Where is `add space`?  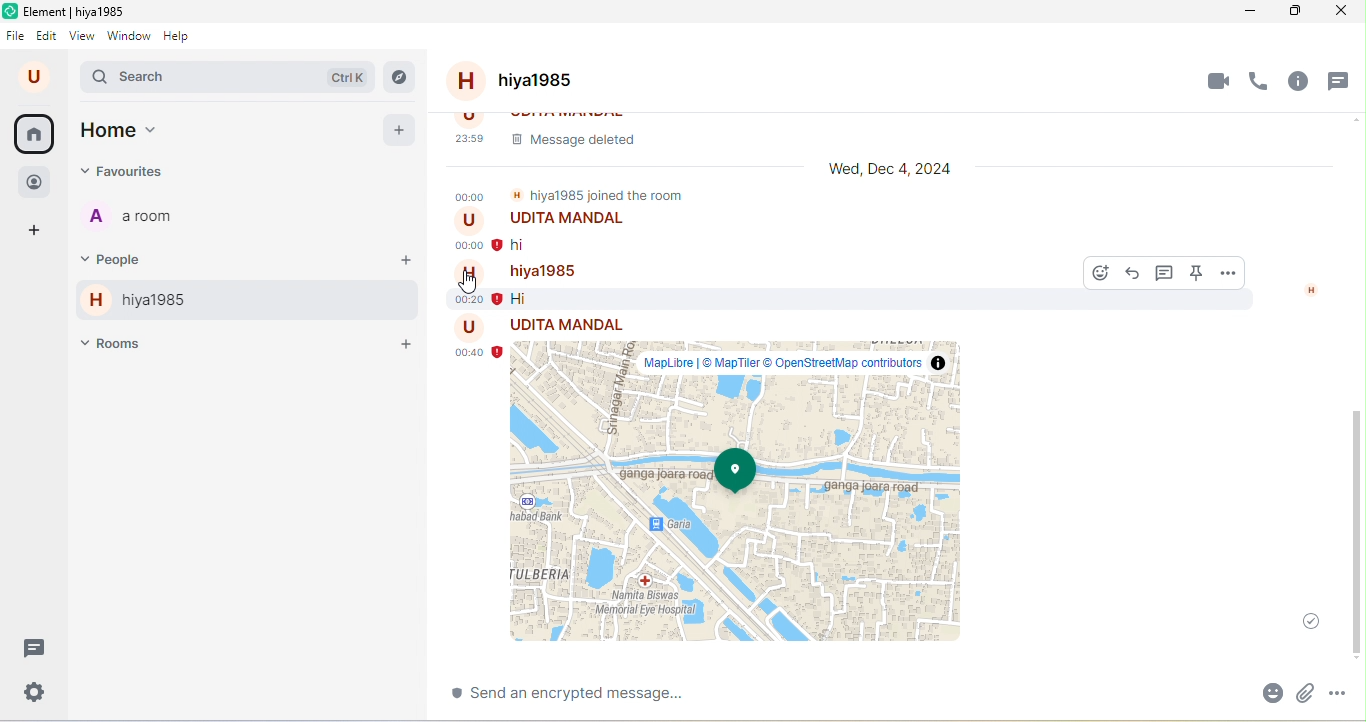
add space is located at coordinates (36, 229).